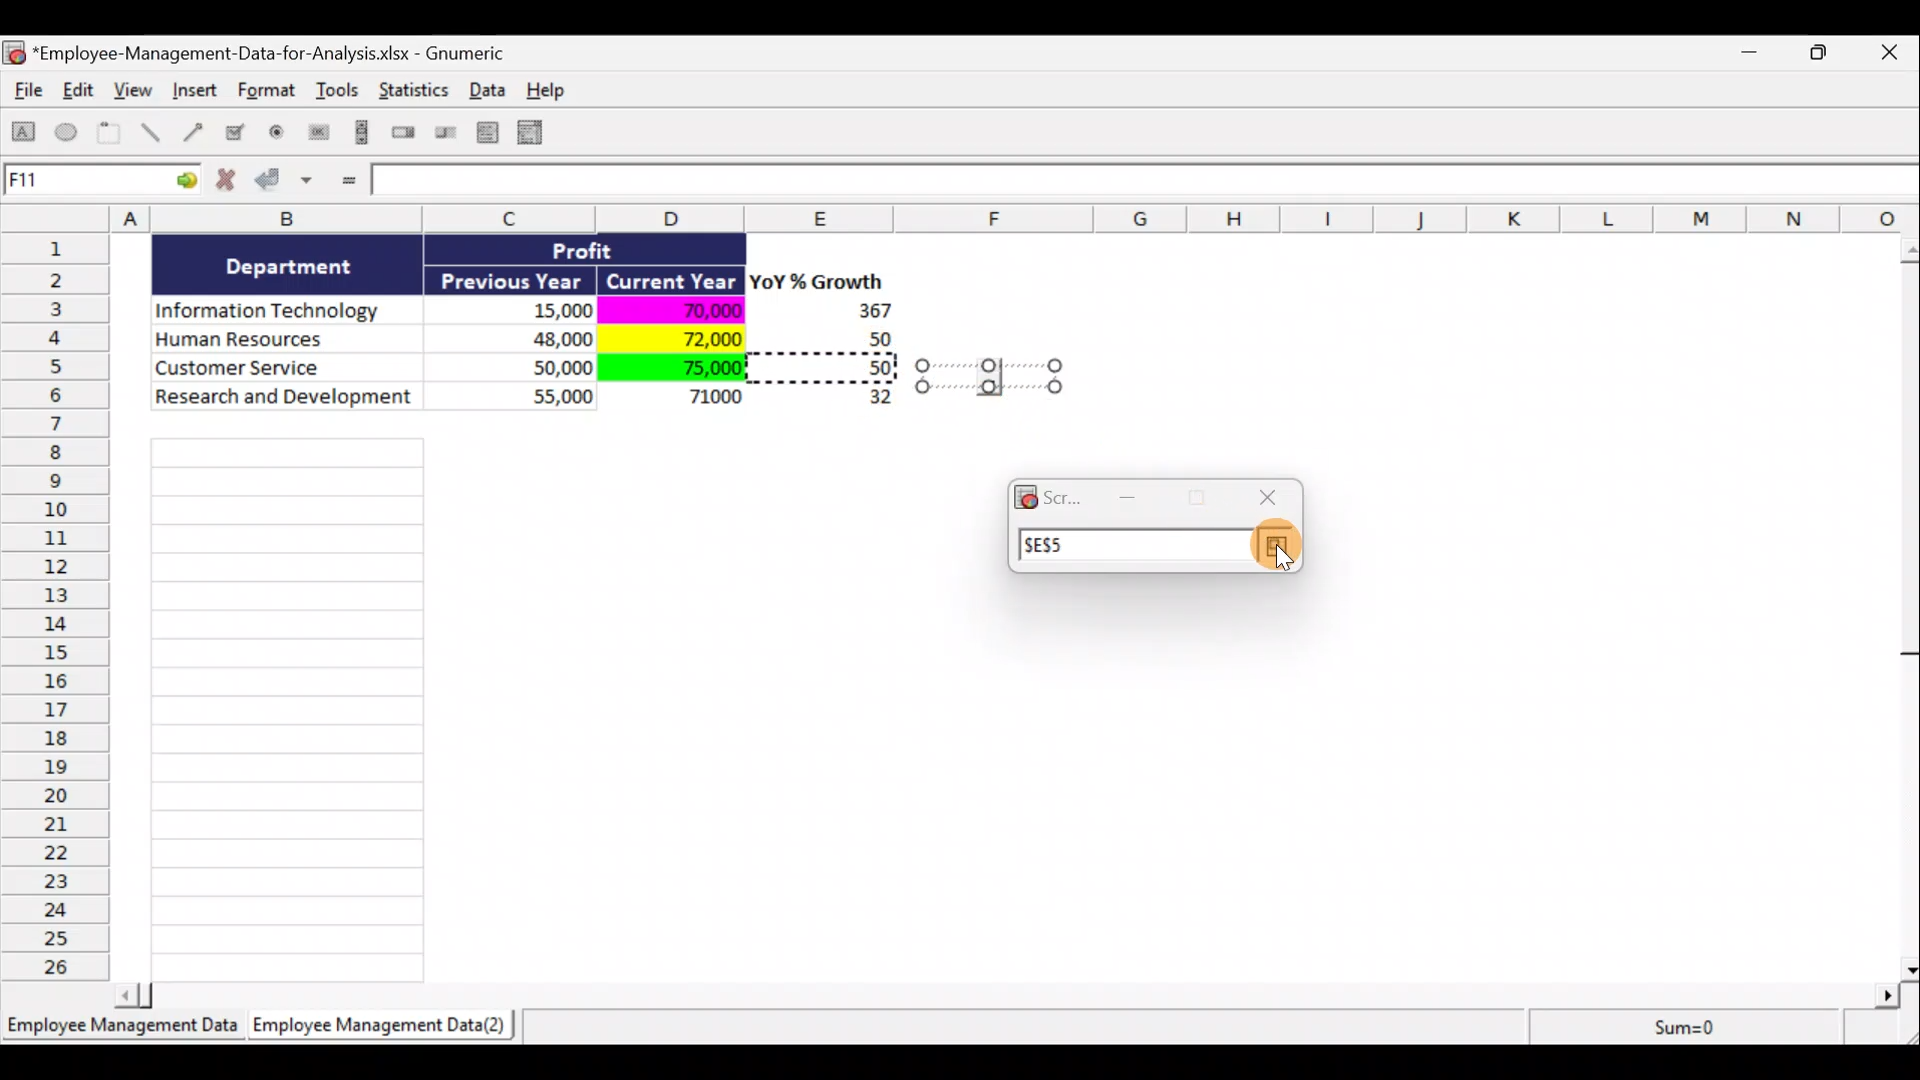 Image resolution: width=1920 pixels, height=1080 pixels. I want to click on Edit, so click(80, 92).